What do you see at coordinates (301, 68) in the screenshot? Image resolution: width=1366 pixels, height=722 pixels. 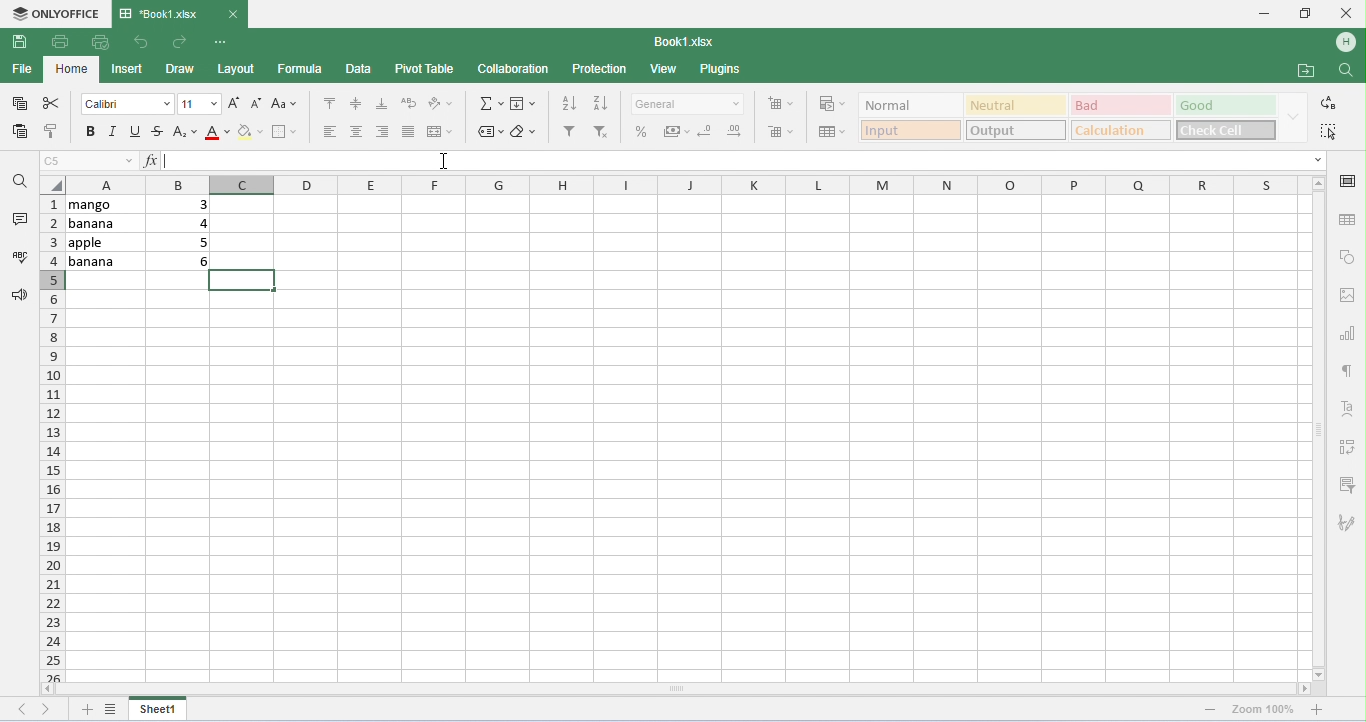 I see `formula` at bounding box center [301, 68].